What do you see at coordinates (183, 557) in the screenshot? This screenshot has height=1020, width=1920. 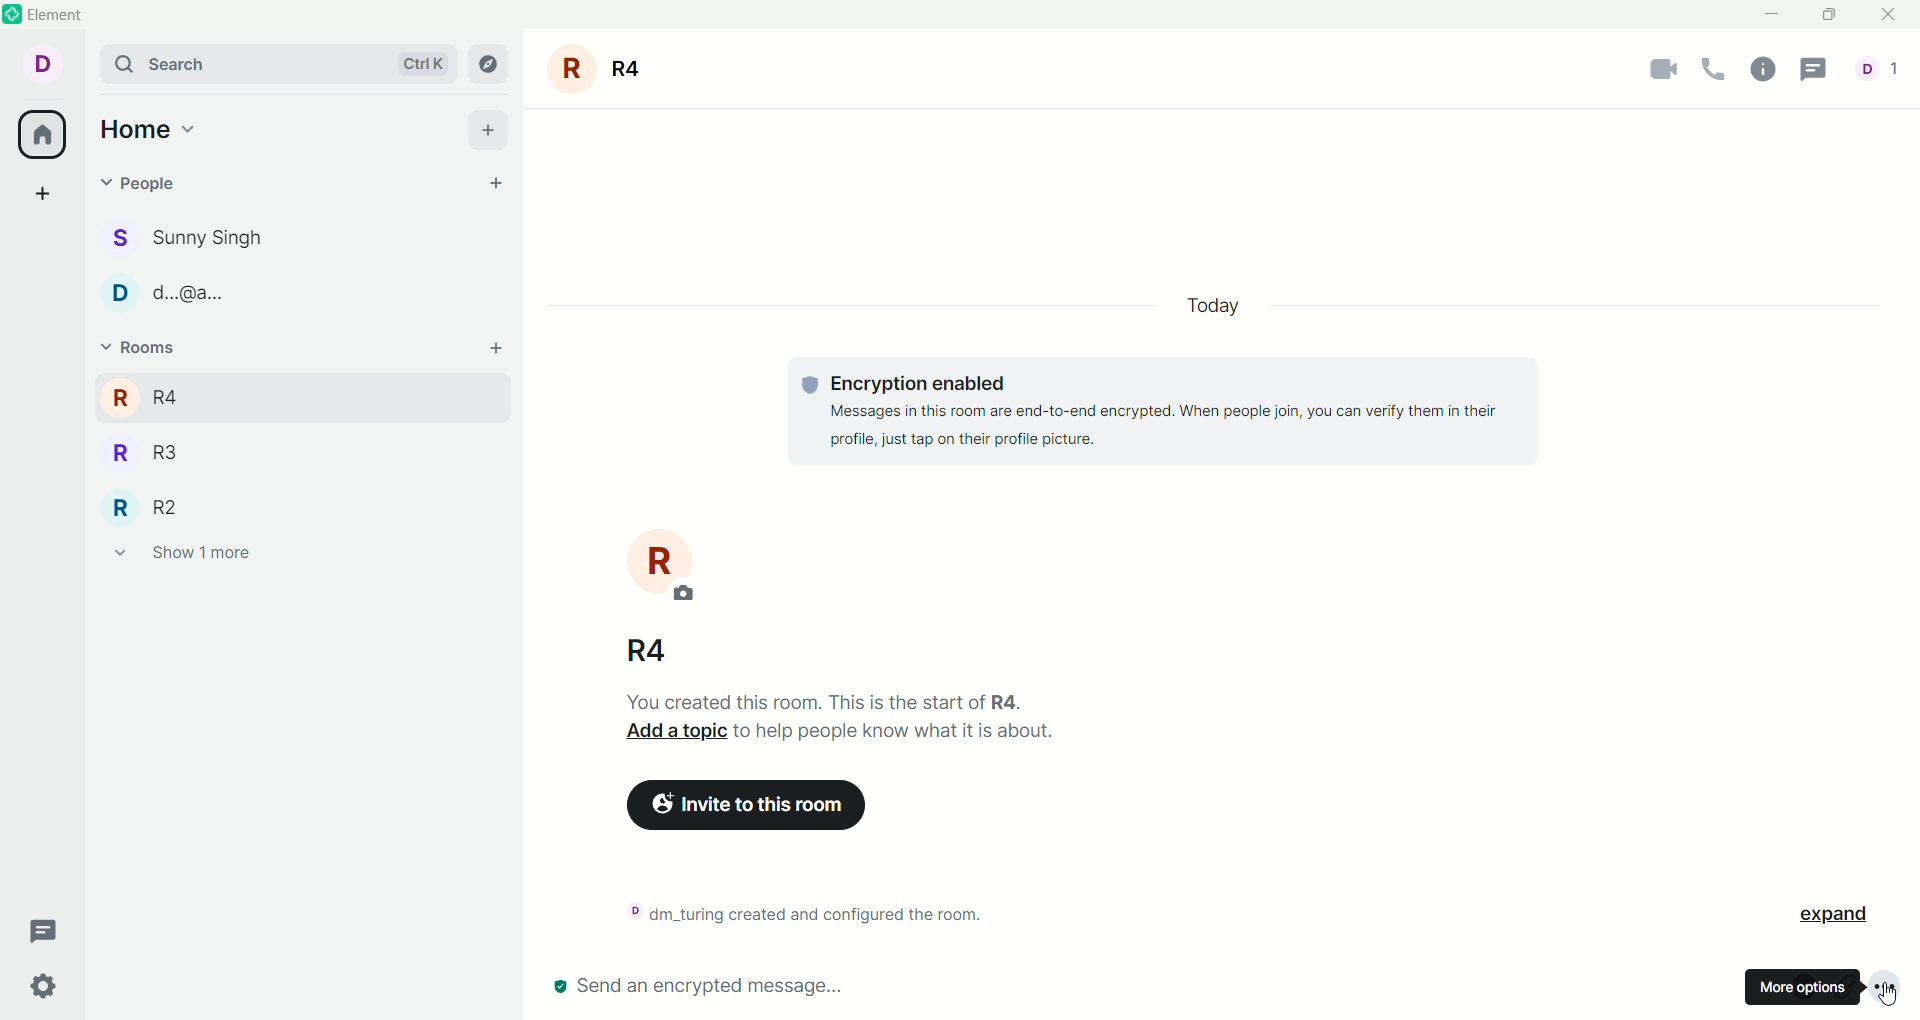 I see `show 1 more` at bounding box center [183, 557].